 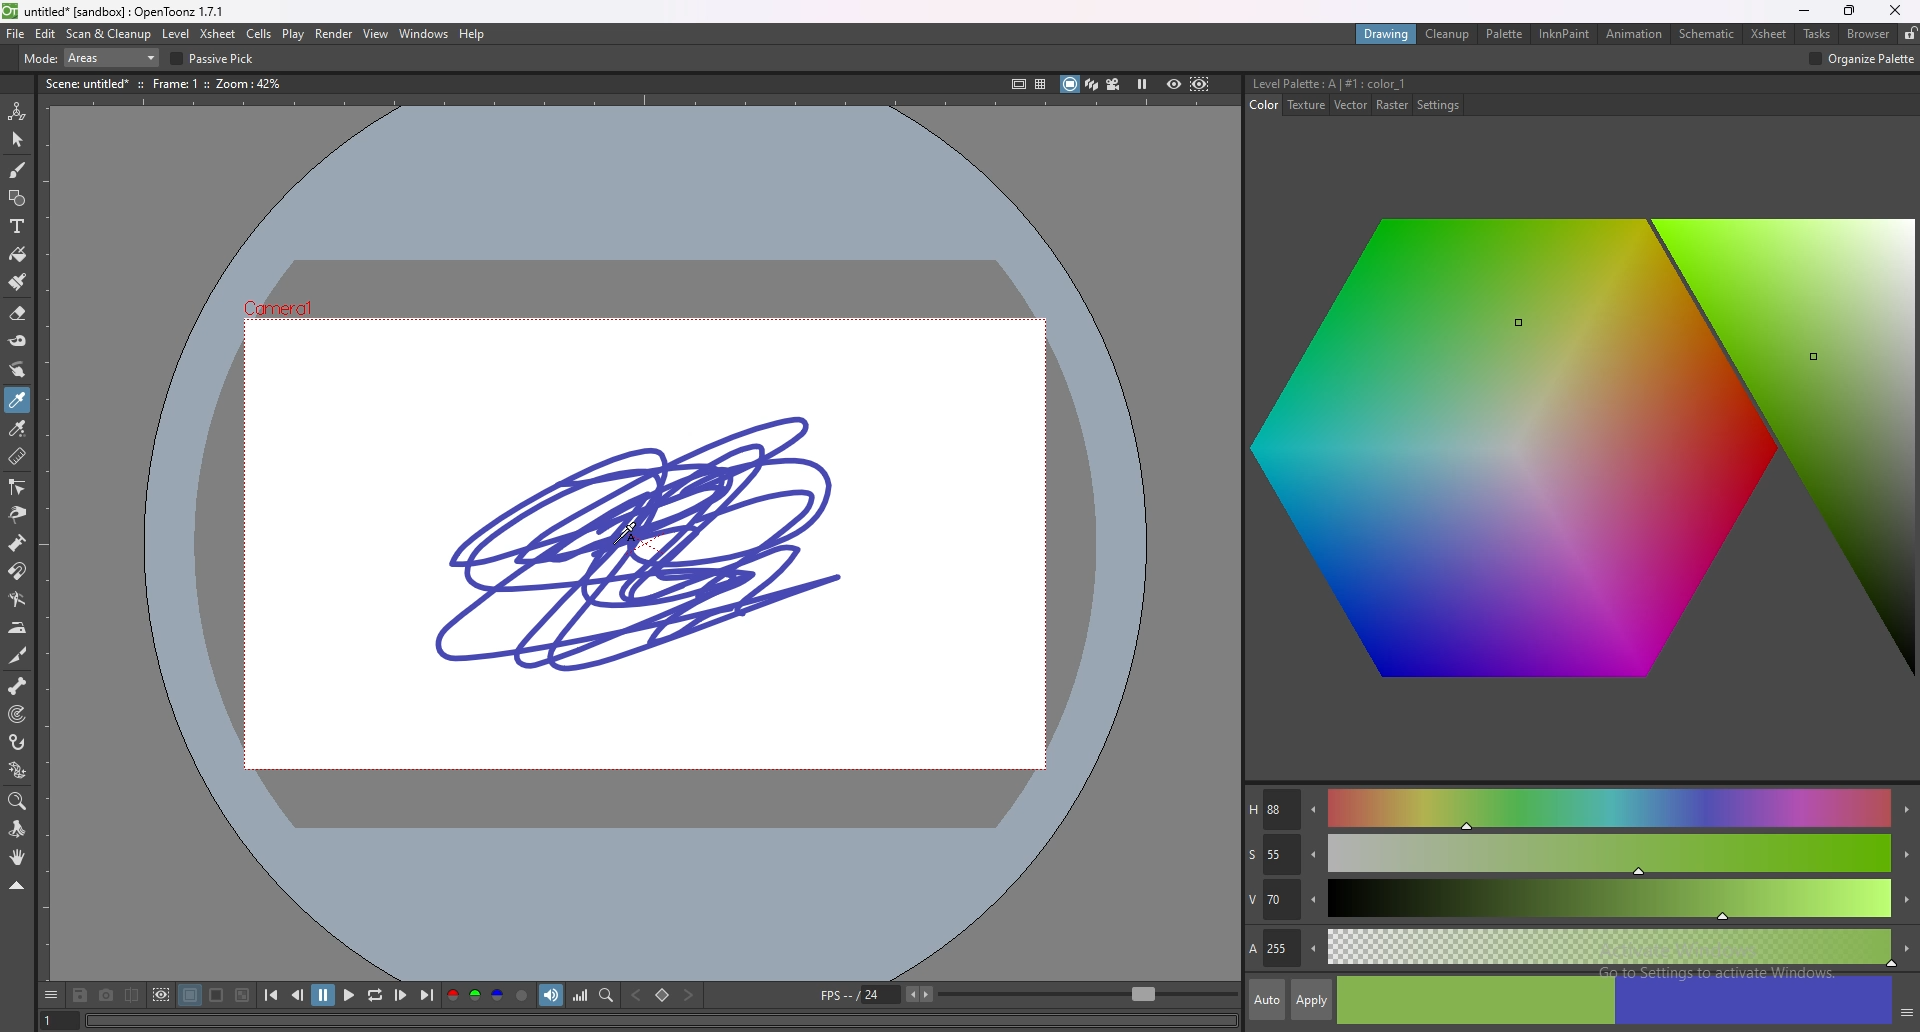 I want to click on eraser tool, so click(x=18, y=313).